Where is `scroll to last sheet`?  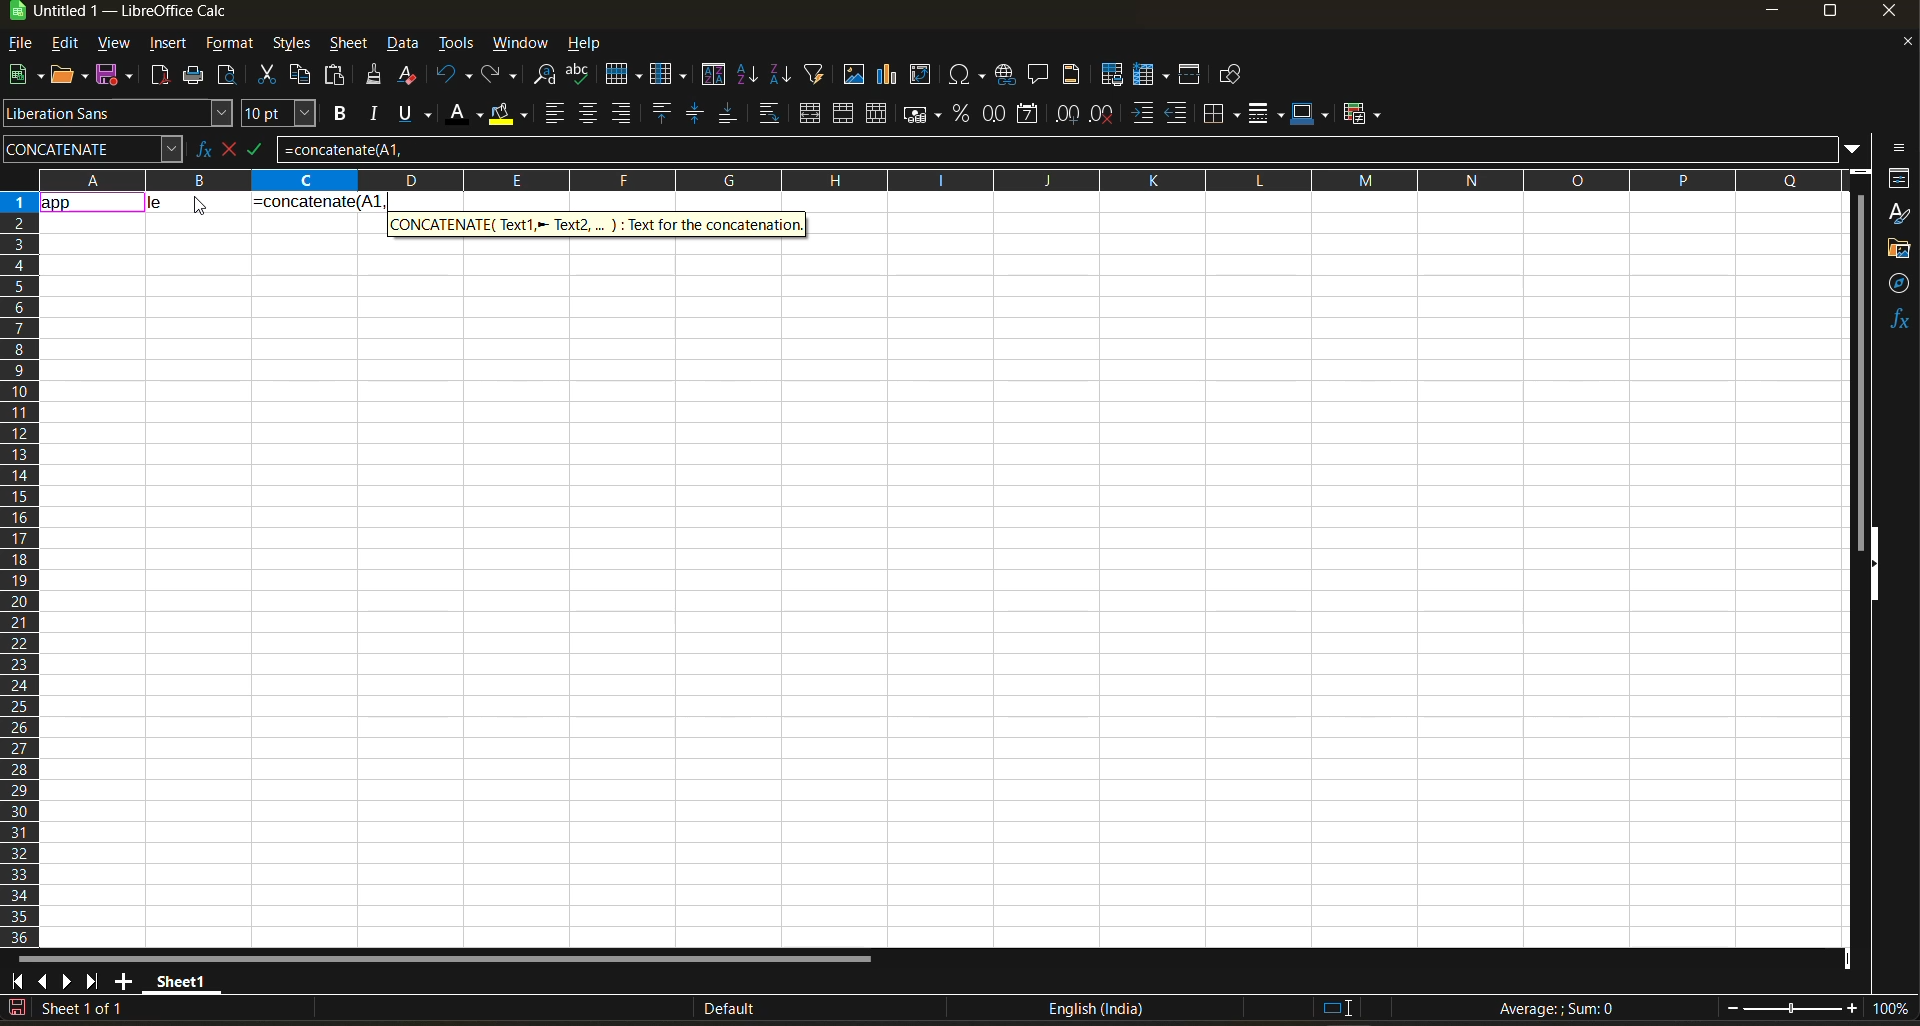 scroll to last sheet is located at coordinates (93, 981).